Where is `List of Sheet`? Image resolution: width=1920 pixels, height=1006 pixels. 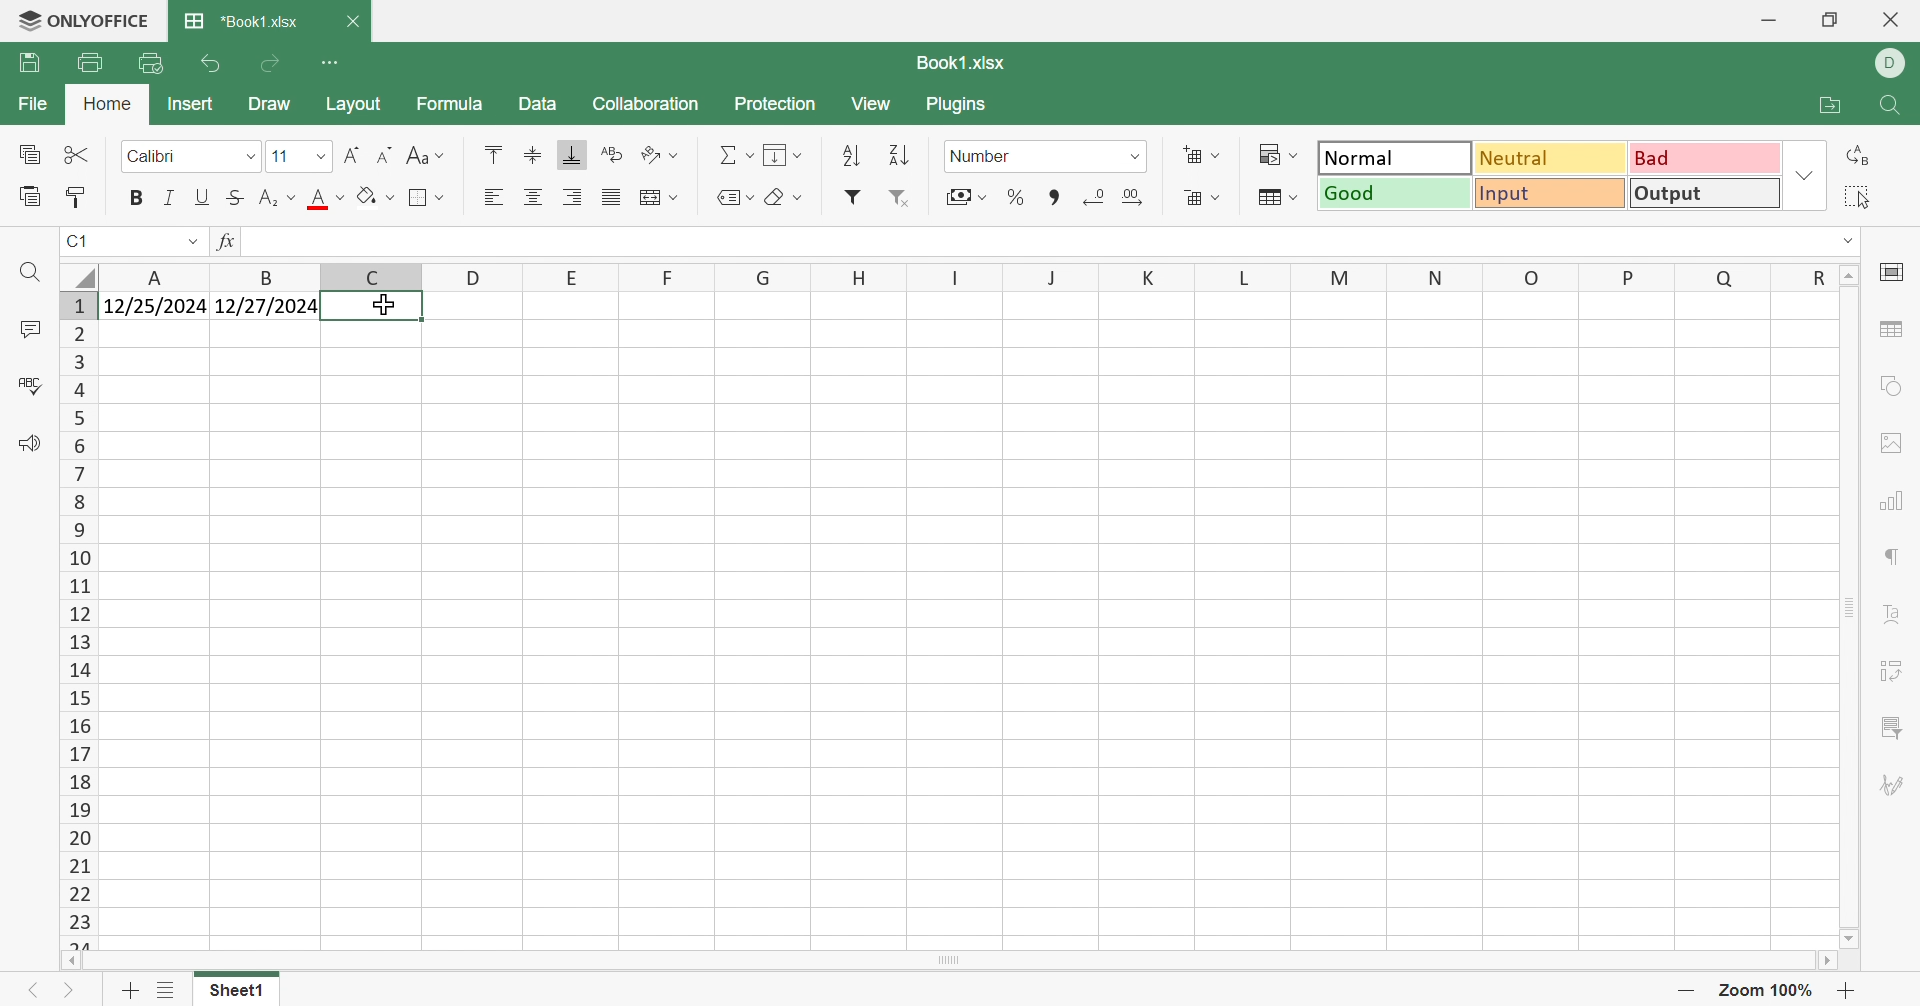
List of Sheet is located at coordinates (165, 991).